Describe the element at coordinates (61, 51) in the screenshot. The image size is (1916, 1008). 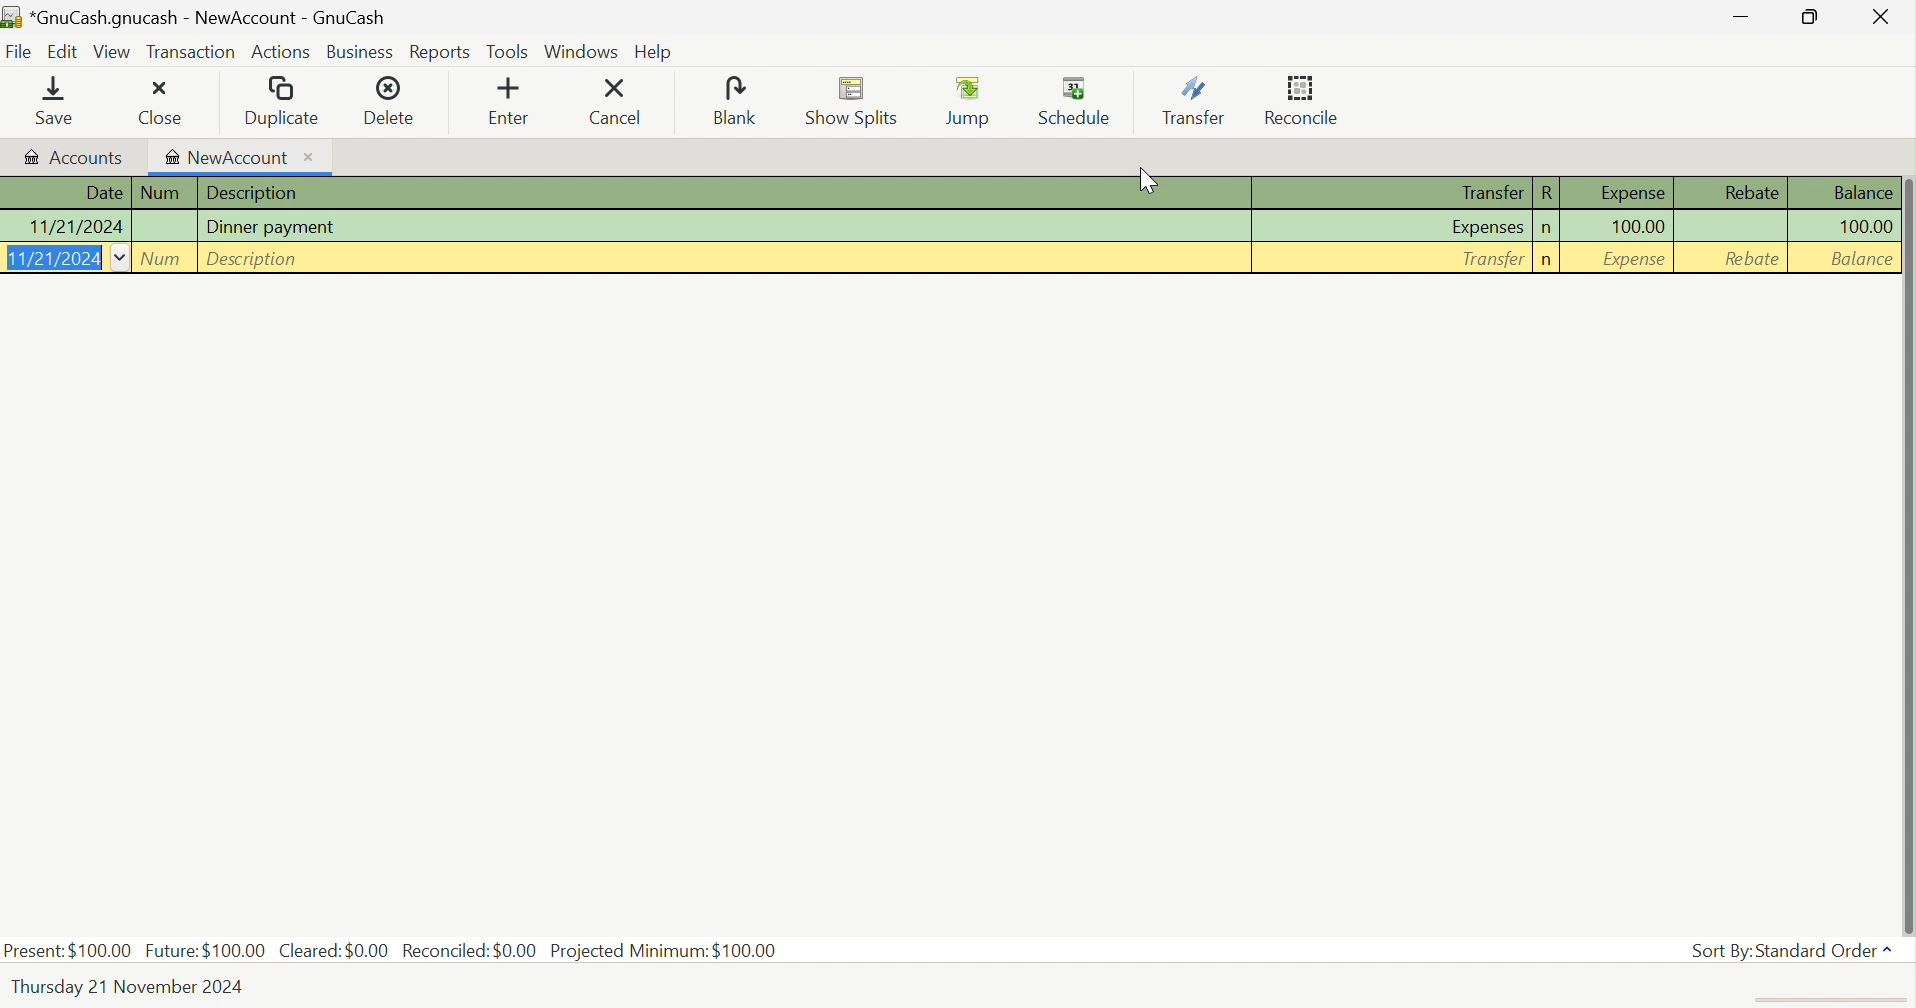
I see `Edit` at that location.